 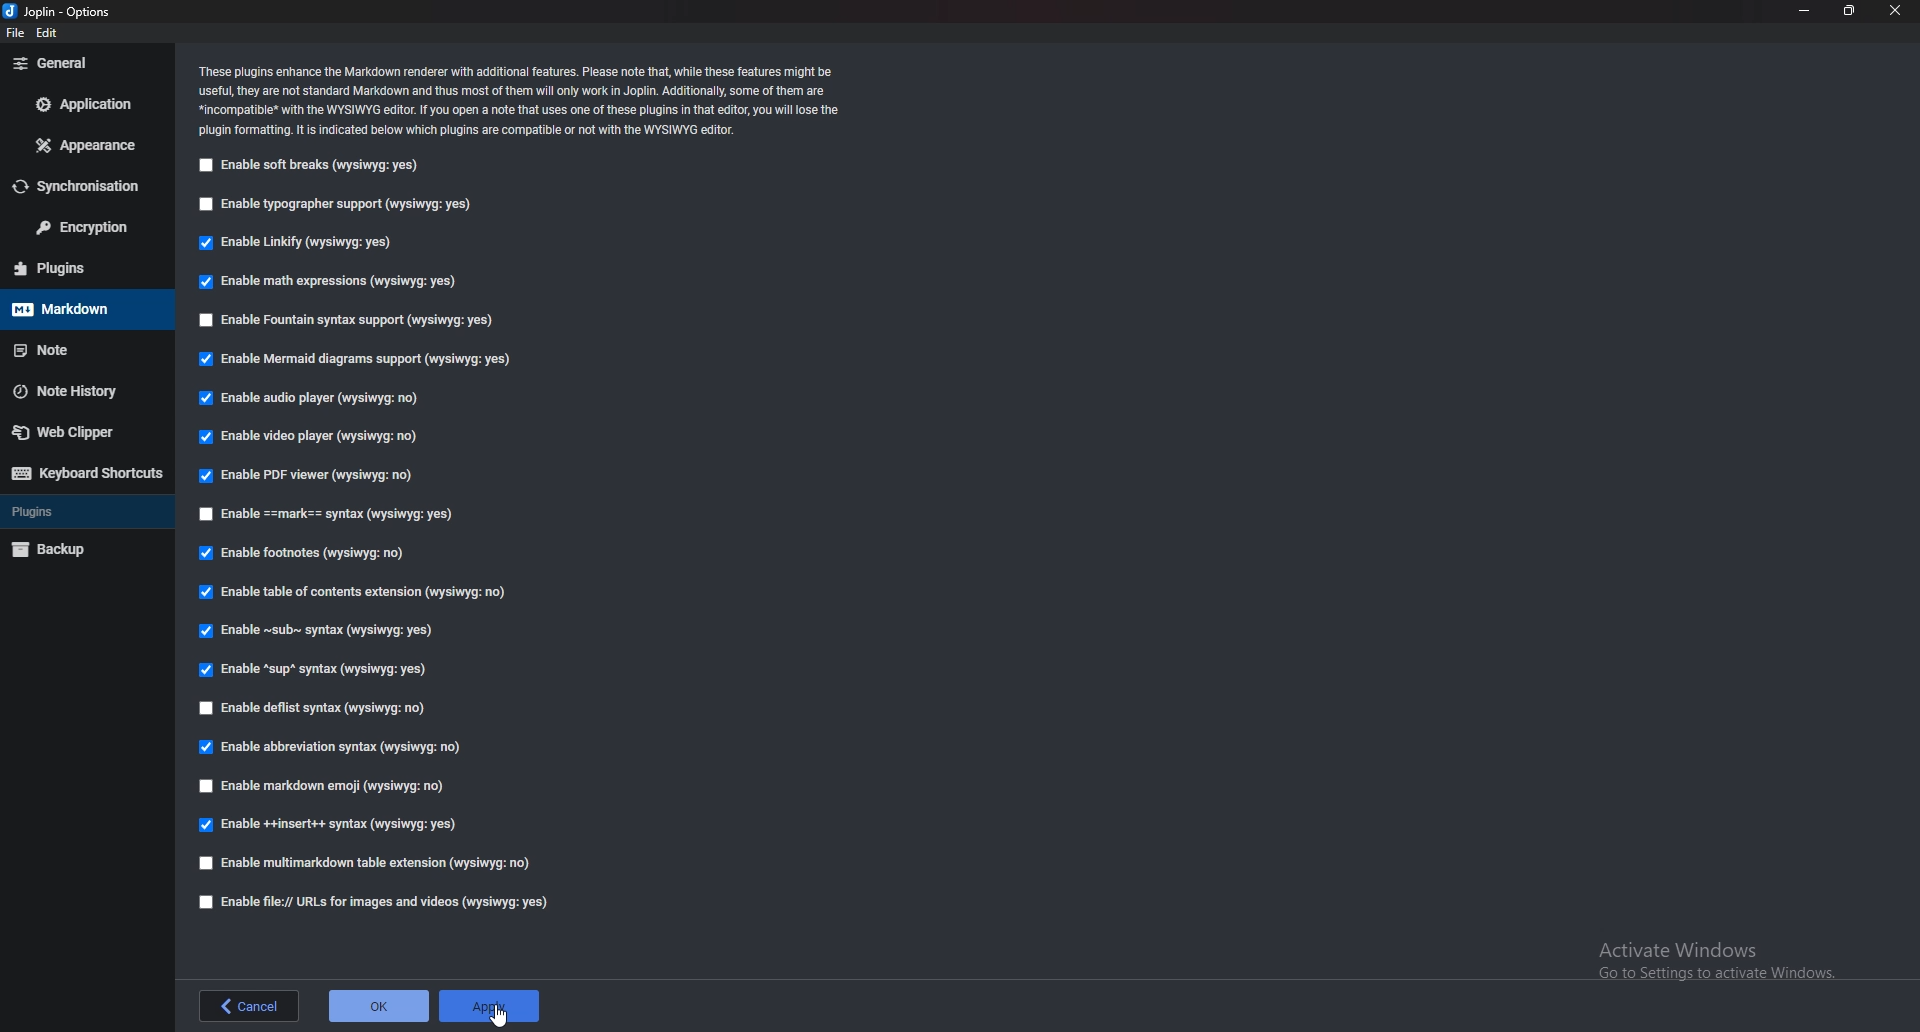 What do you see at coordinates (322, 669) in the screenshot?
I see `Enable sup syntax` at bounding box center [322, 669].